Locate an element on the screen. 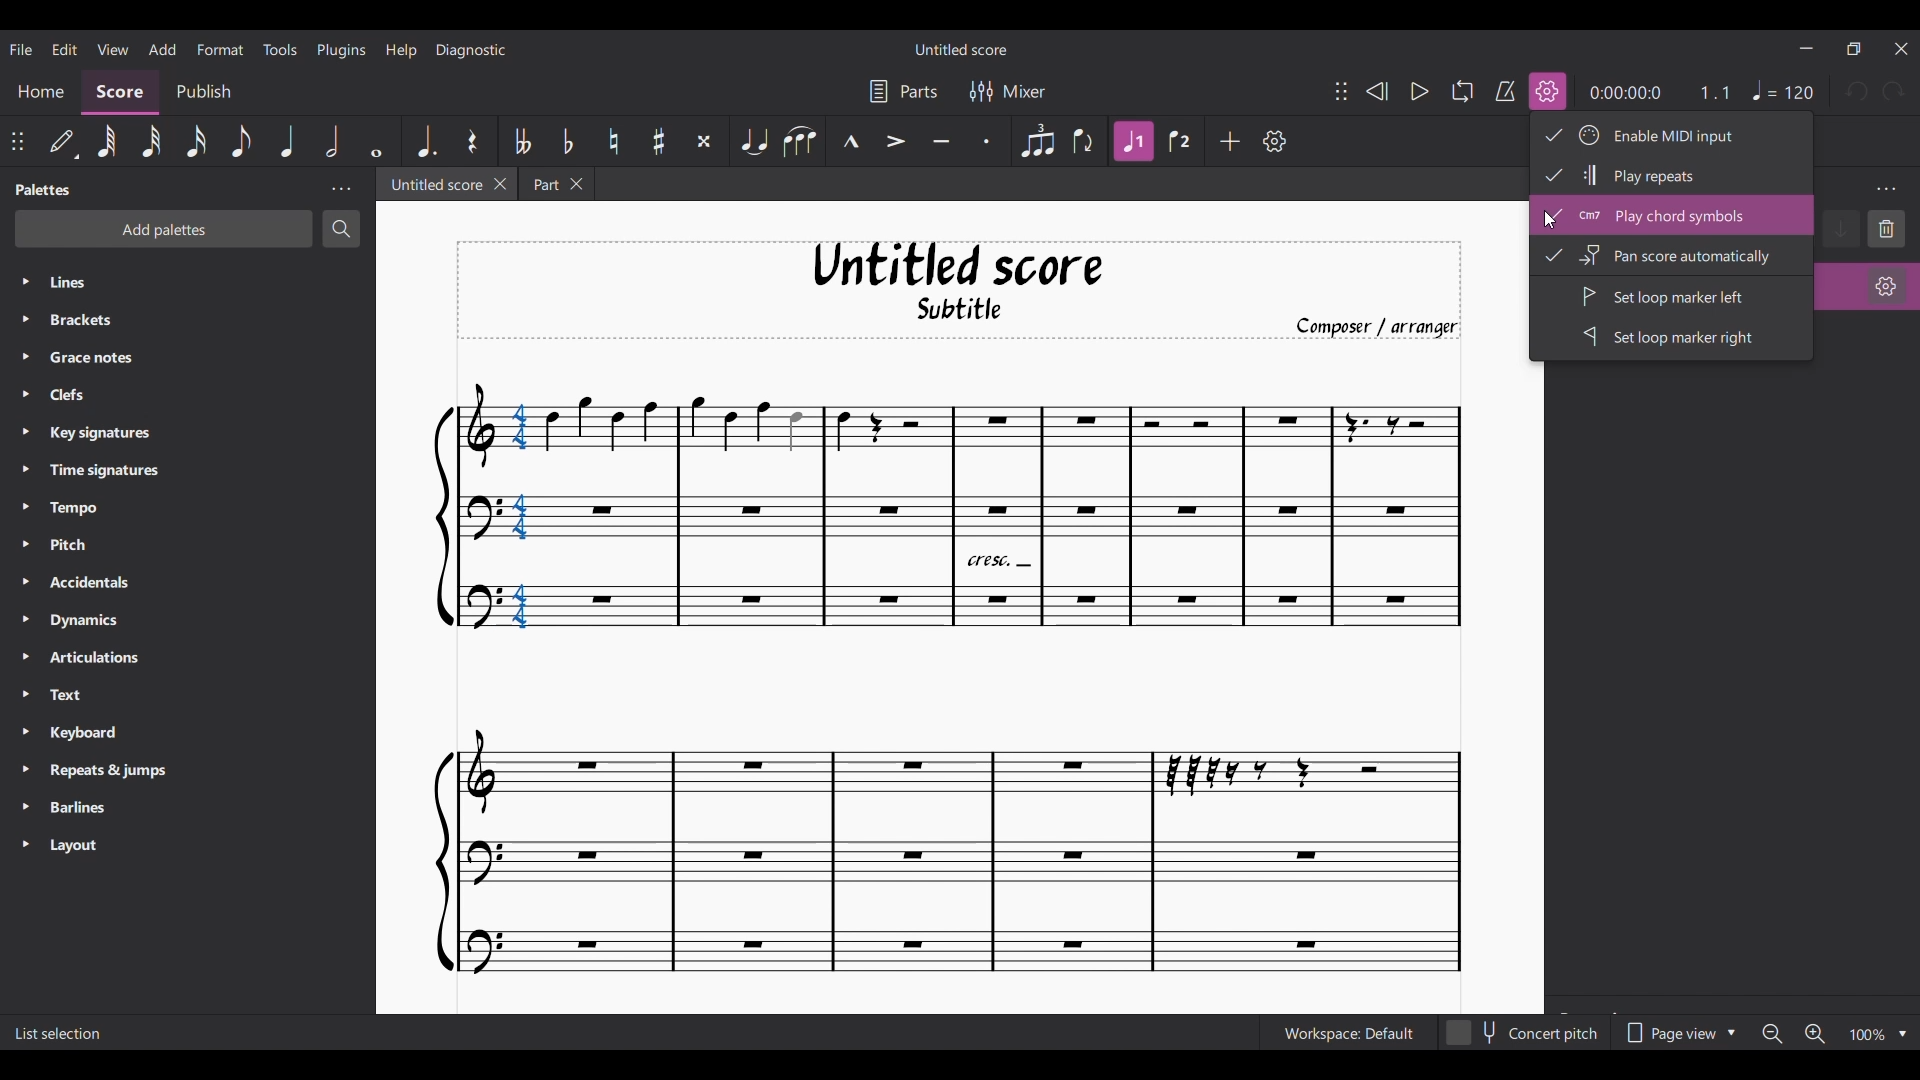 The width and height of the screenshot is (1920, 1080). Change position of toolbar attached is located at coordinates (1341, 91).